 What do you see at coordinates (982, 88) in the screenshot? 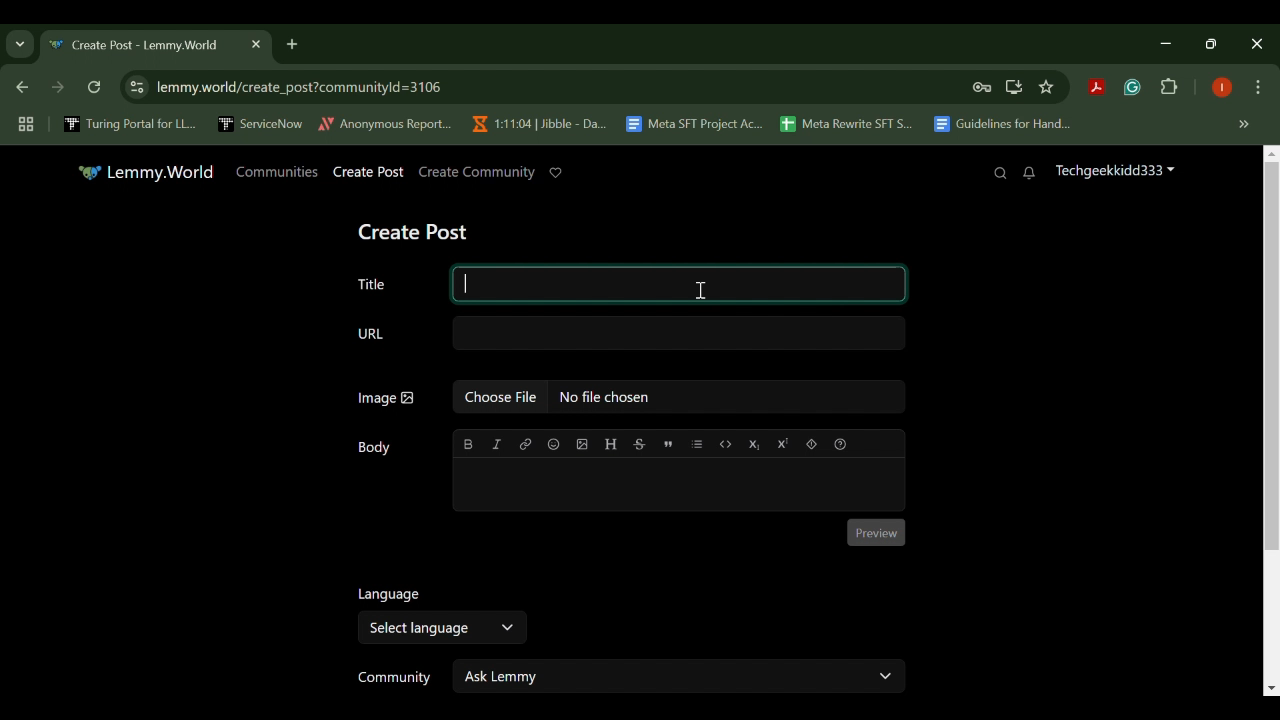
I see `Site Password Data Saved` at bounding box center [982, 88].